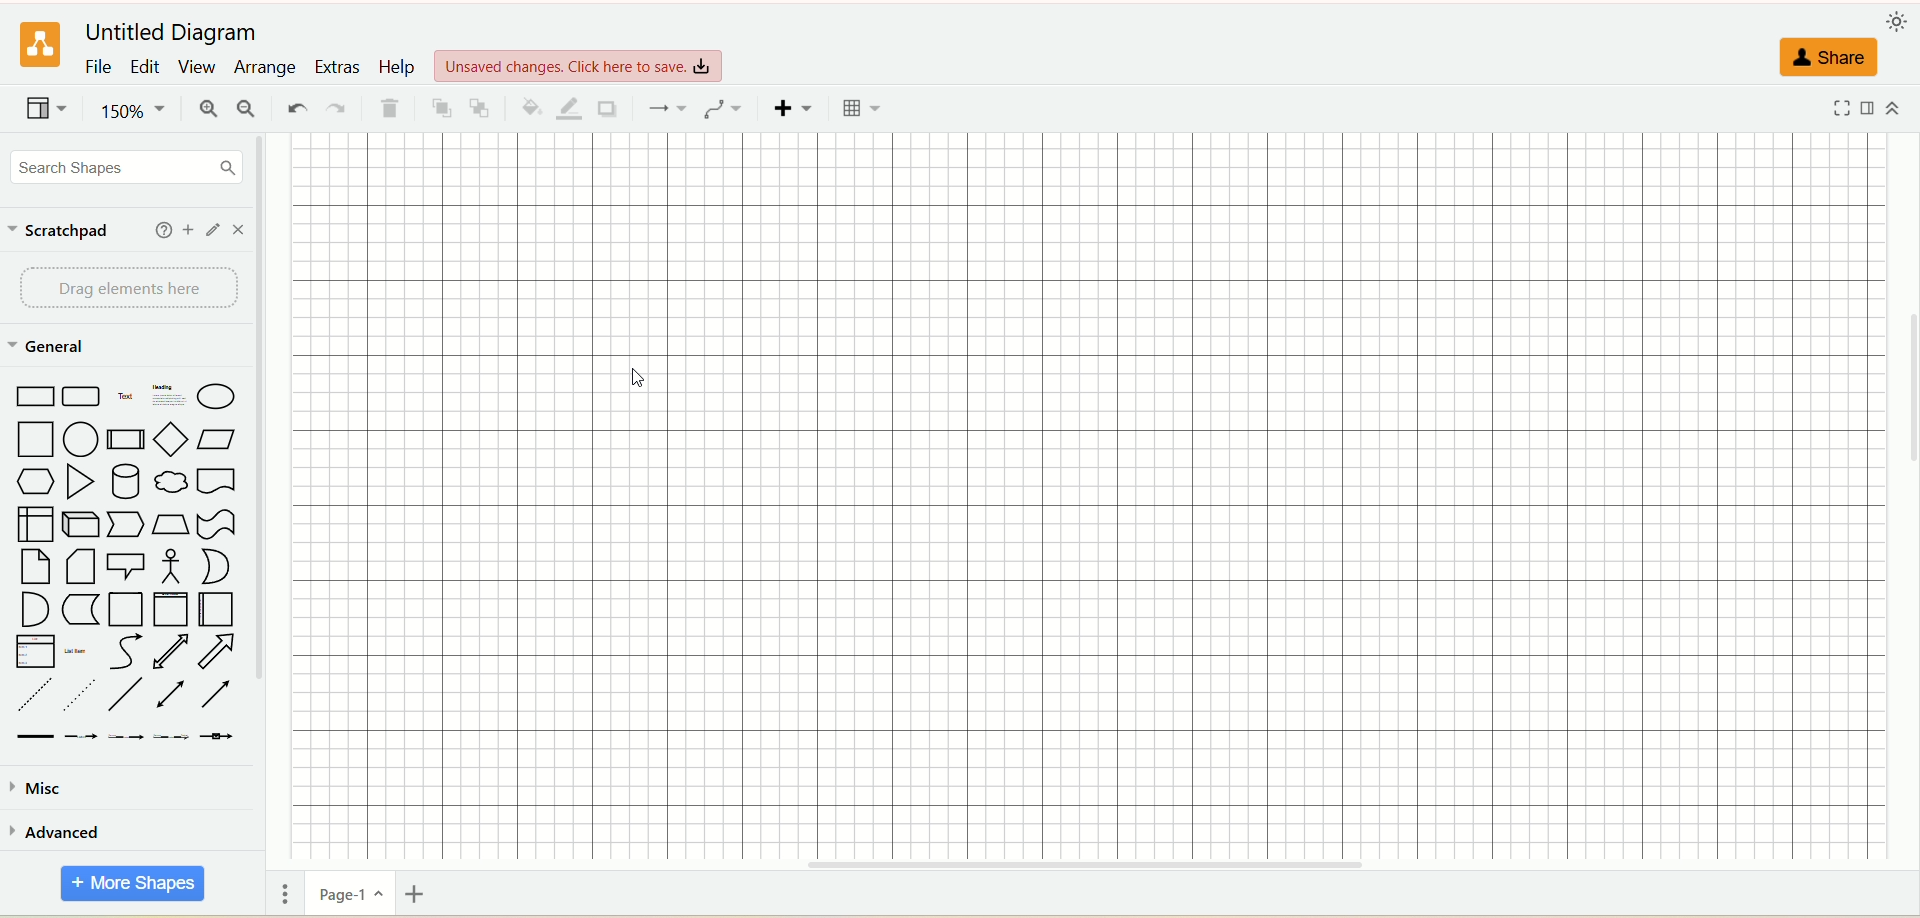 Image resolution: width=1920 pixels, height=918 pixels. Describe the element at coordinates (46, 789) in the screenshot. I see `misc` at that location.